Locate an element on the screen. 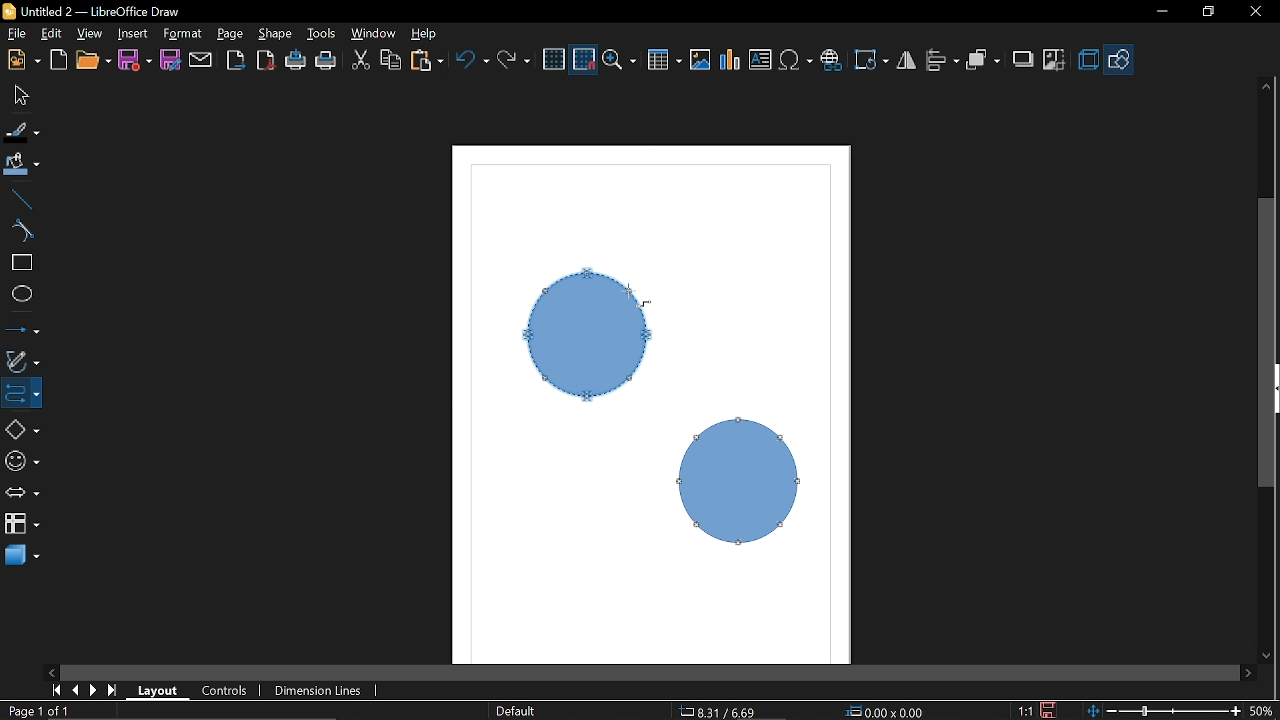 This screenshot has height=720, width=1280. Restore down is located at coordinates (1206, 14).